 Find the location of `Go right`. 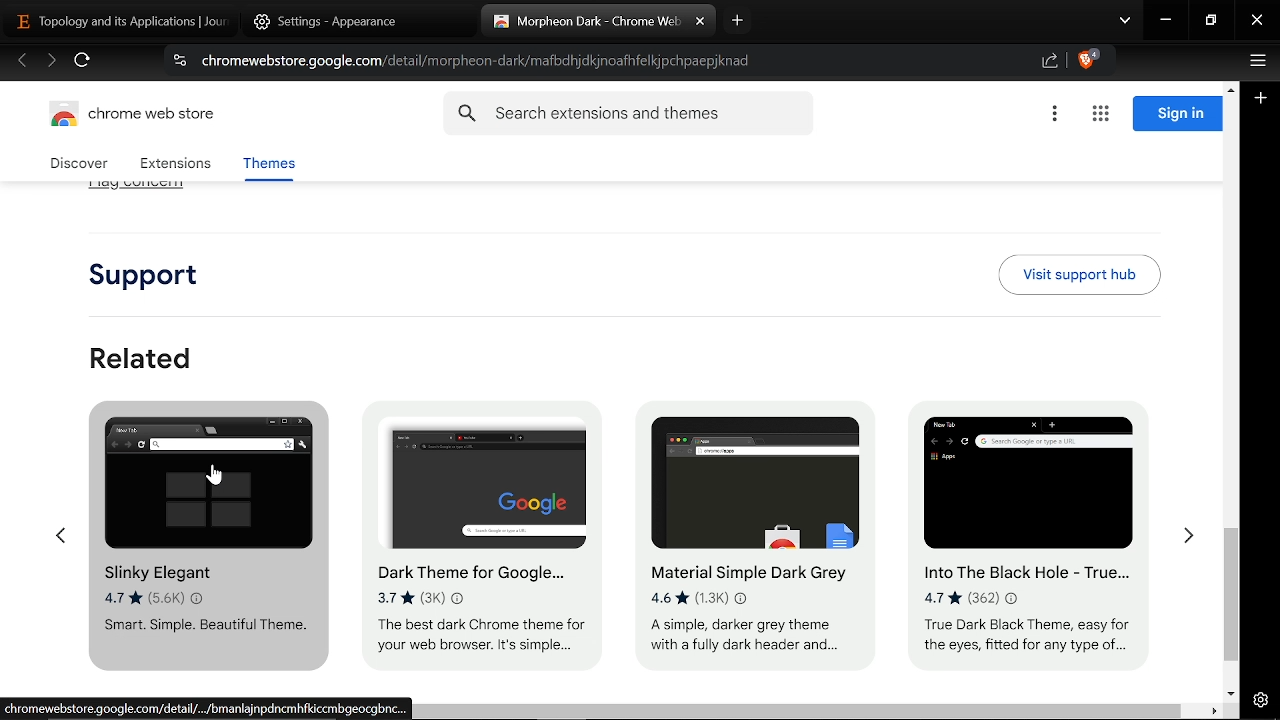

Go right is located at coordinates (1188, 532).